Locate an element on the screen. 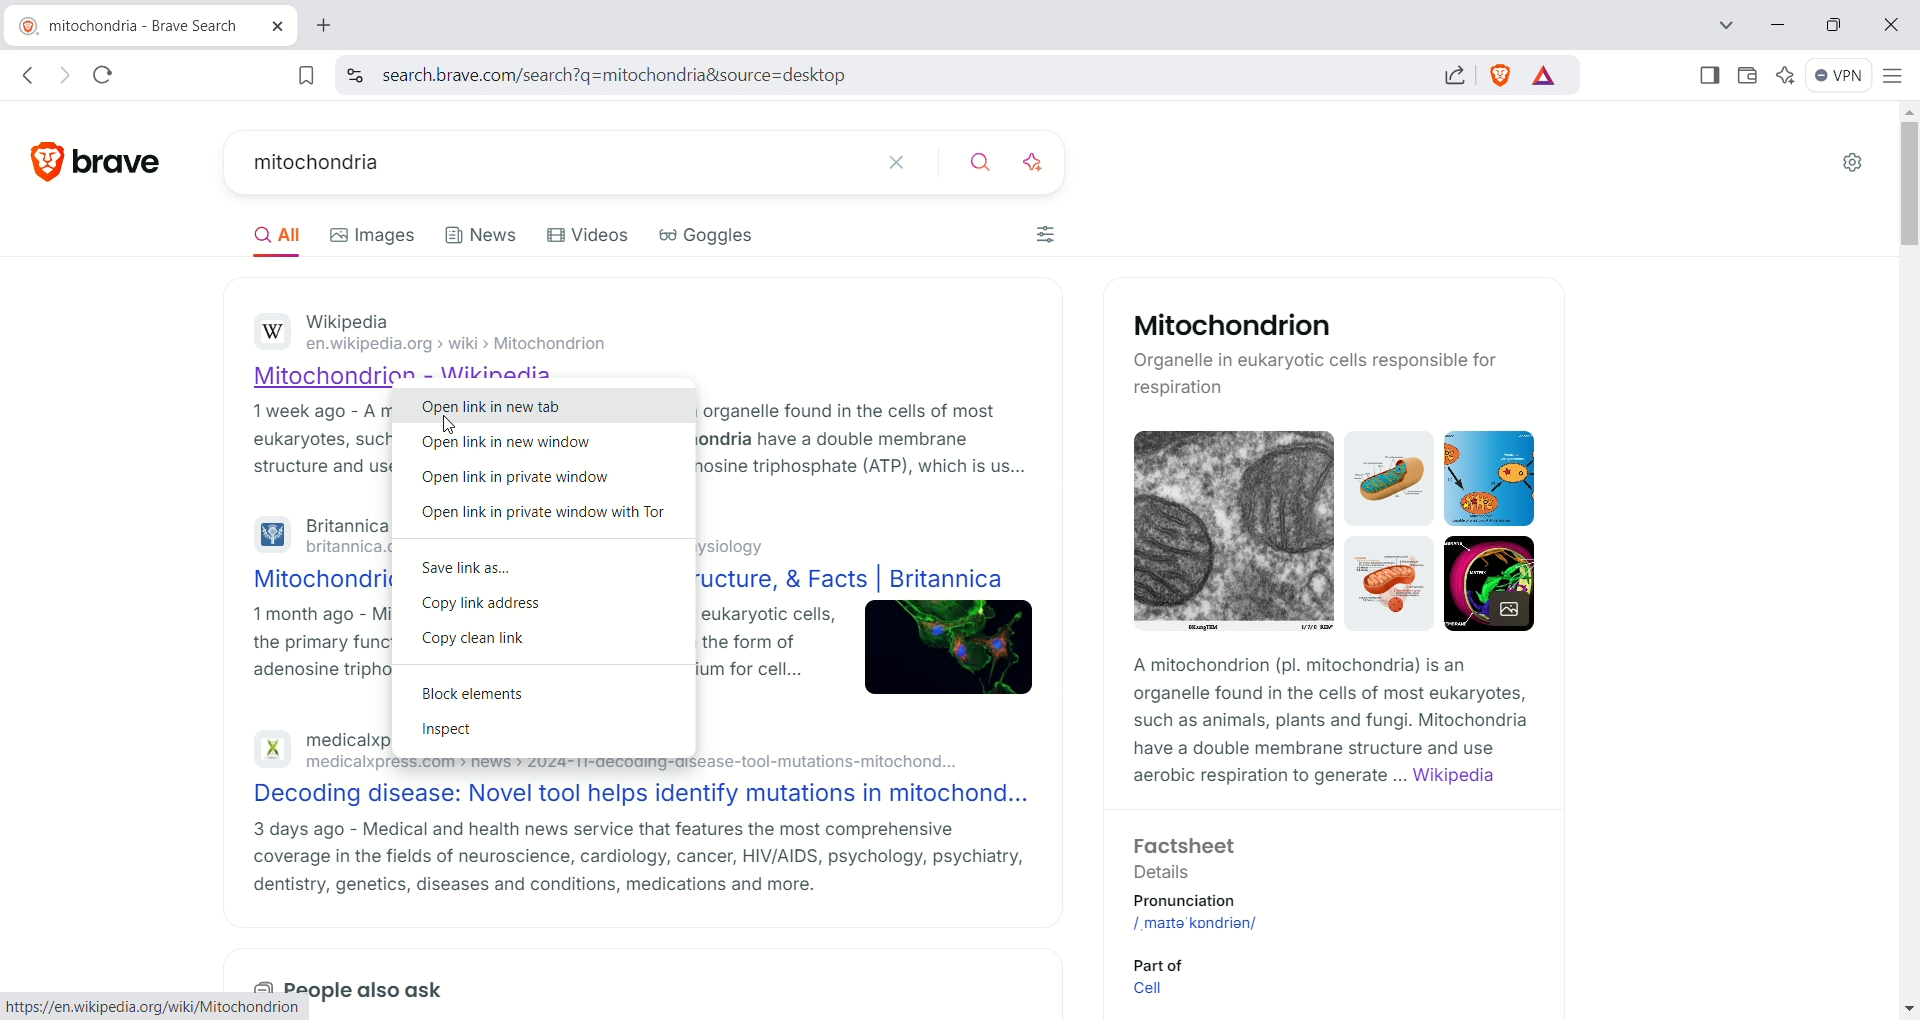 The width and height of the screenshot is (1920, 1020). reload is located at coordinates (105, 74).